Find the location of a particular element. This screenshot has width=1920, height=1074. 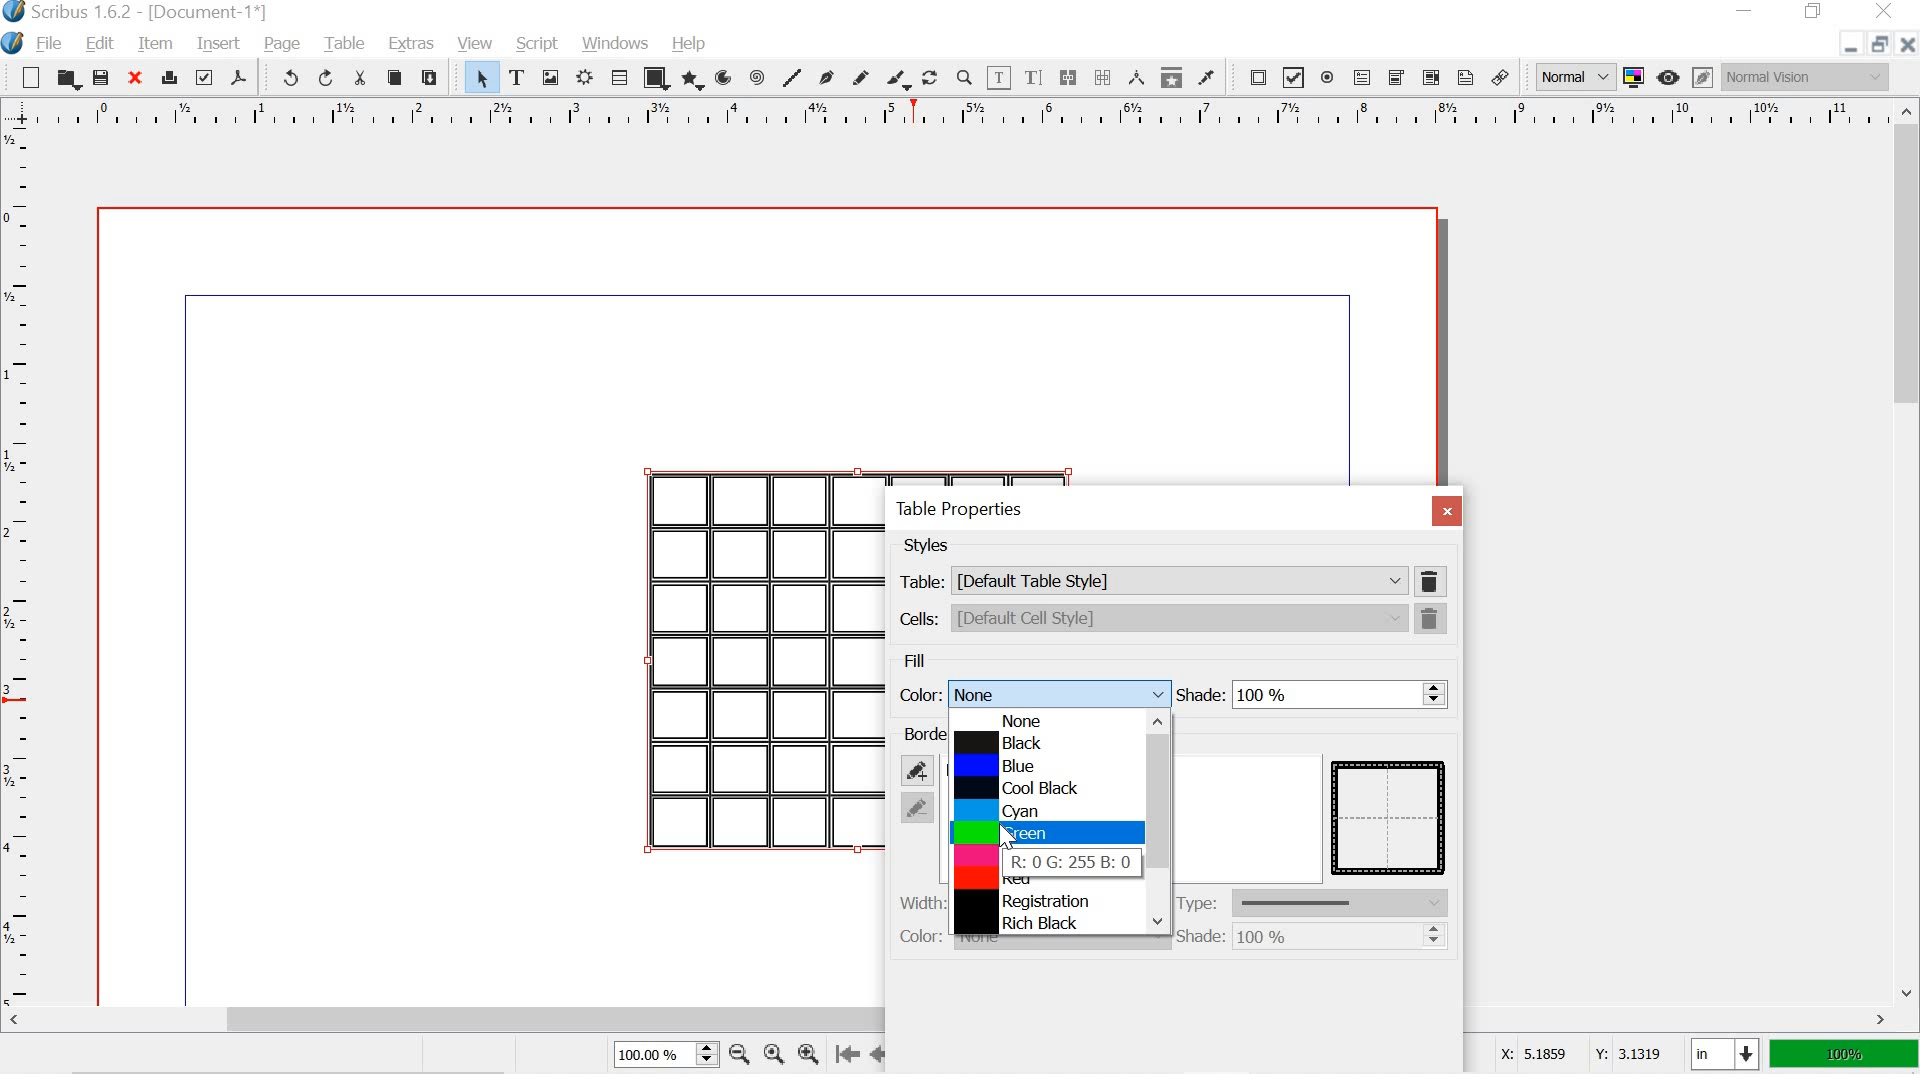

table is located at coordinates (622, 76).